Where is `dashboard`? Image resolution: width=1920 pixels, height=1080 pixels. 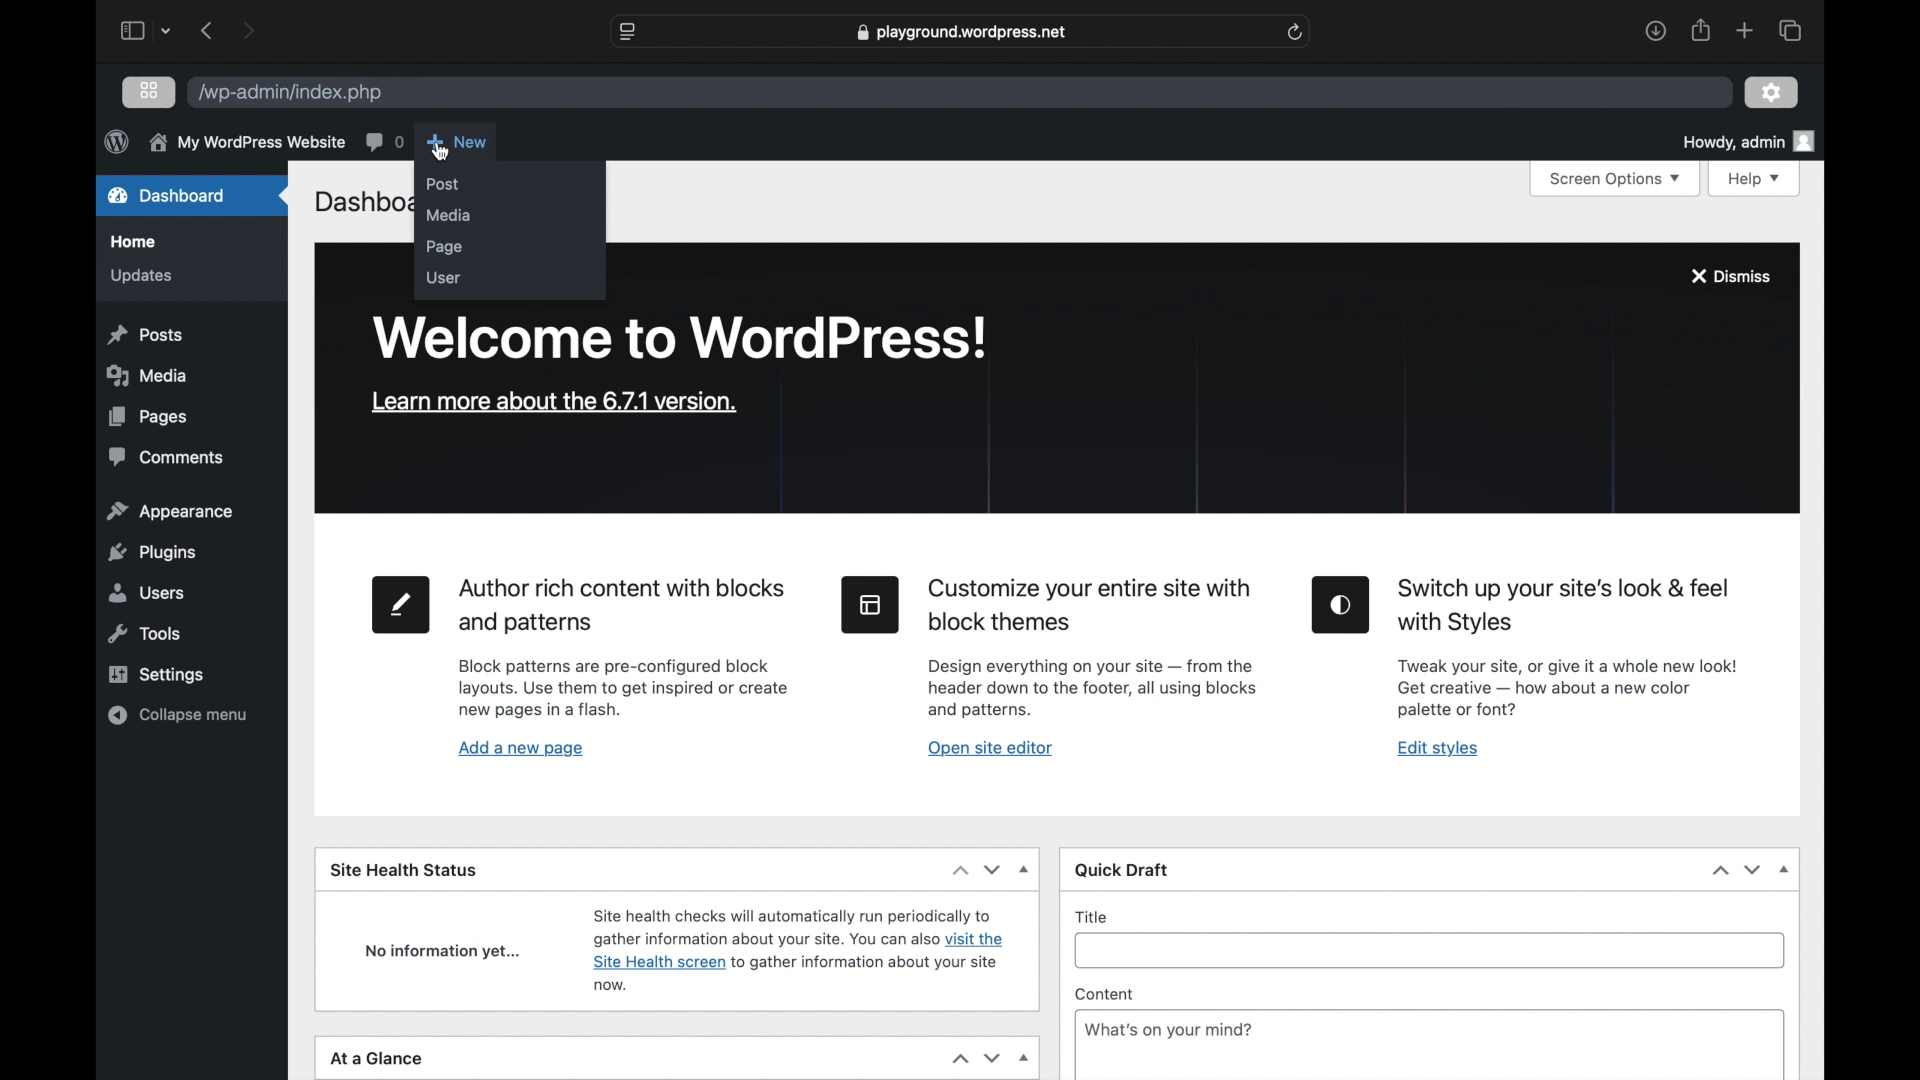 dashboard is located at coordinates (168, 194).